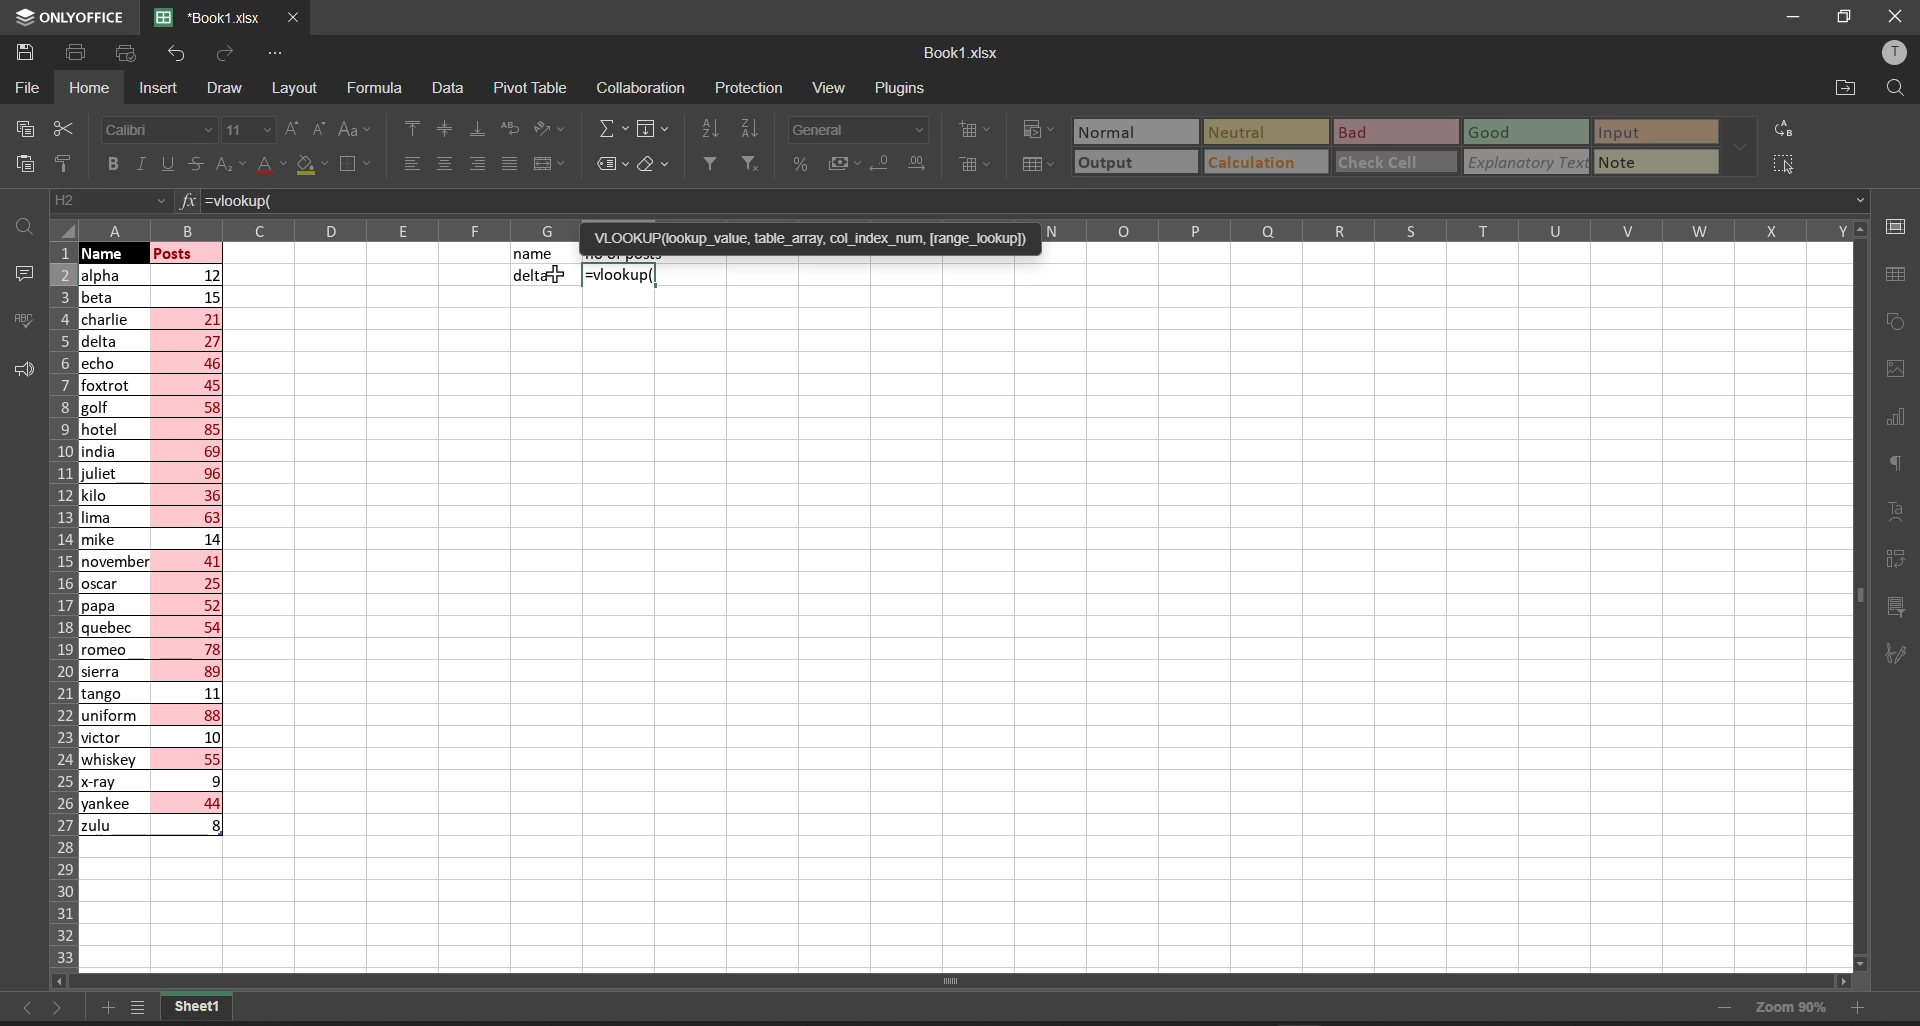  Describe the element at coordinates (410, 165) in the screenshot. I see `align left` at that location.